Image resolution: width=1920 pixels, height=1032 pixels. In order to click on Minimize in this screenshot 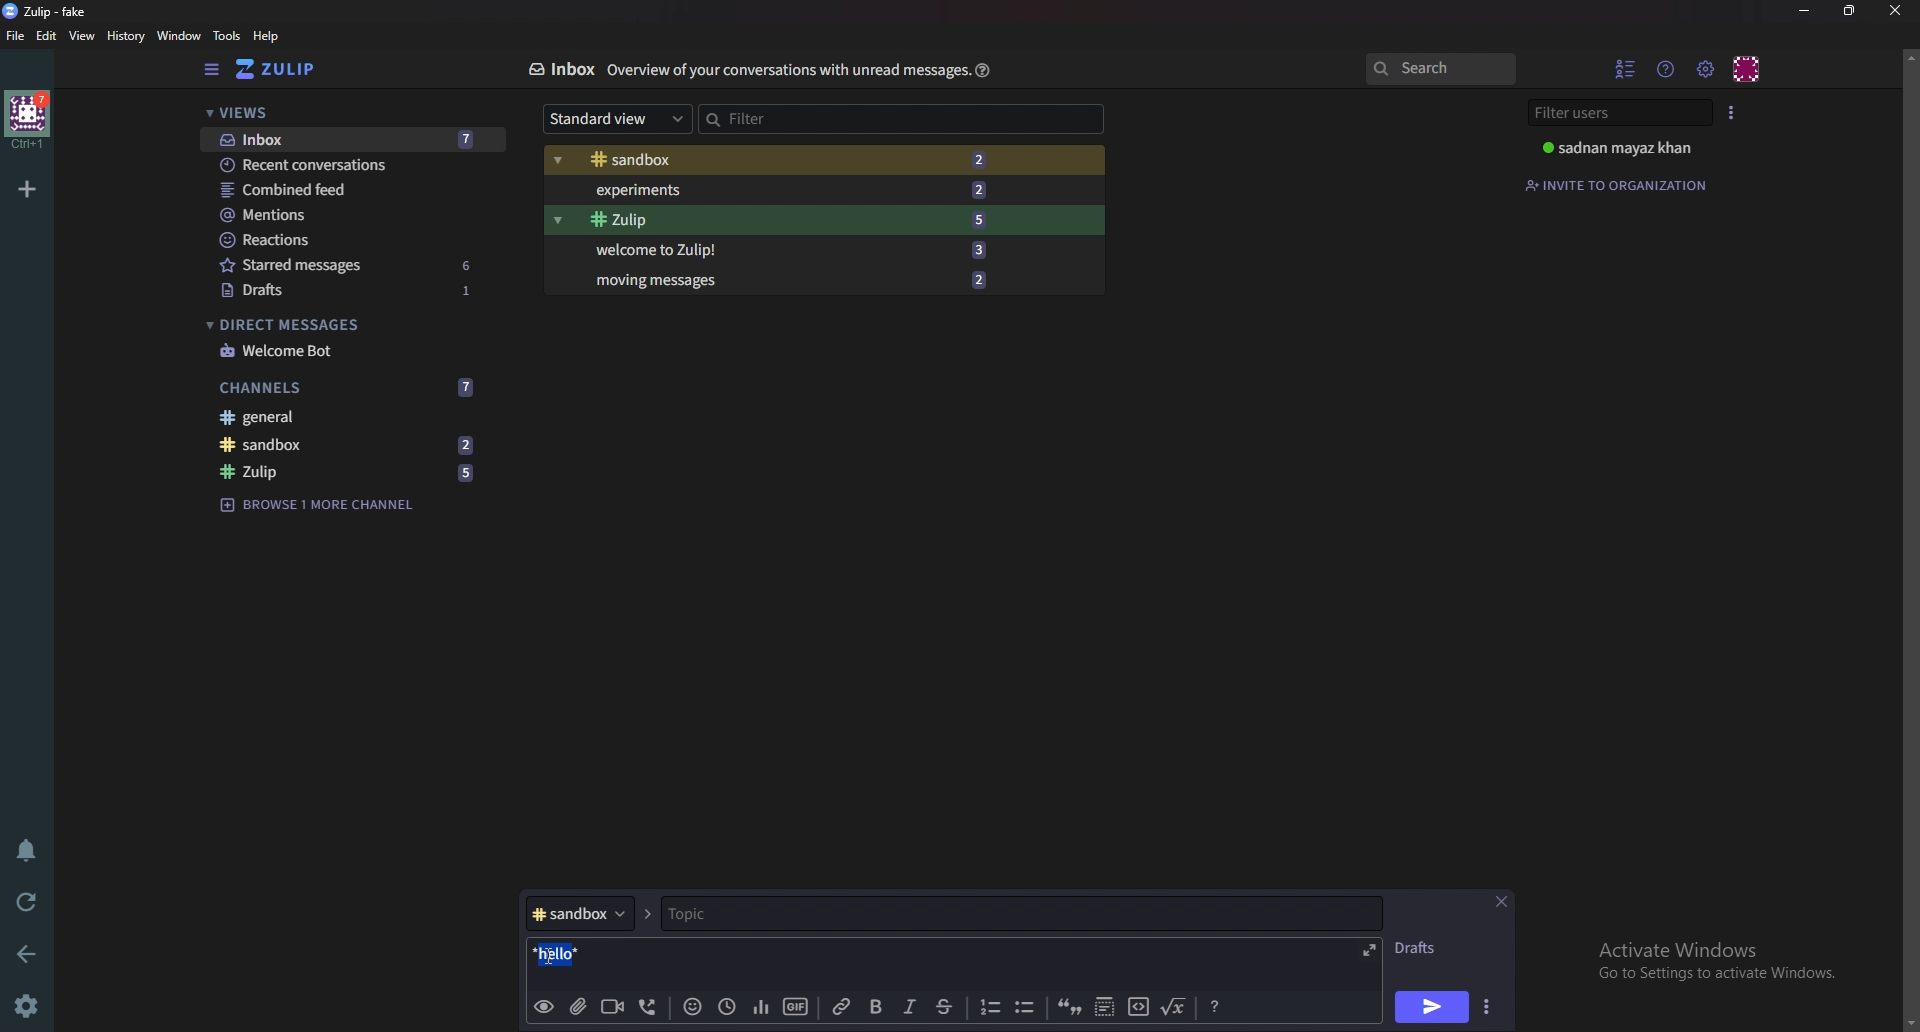, I will do `click(1804, 12)`.